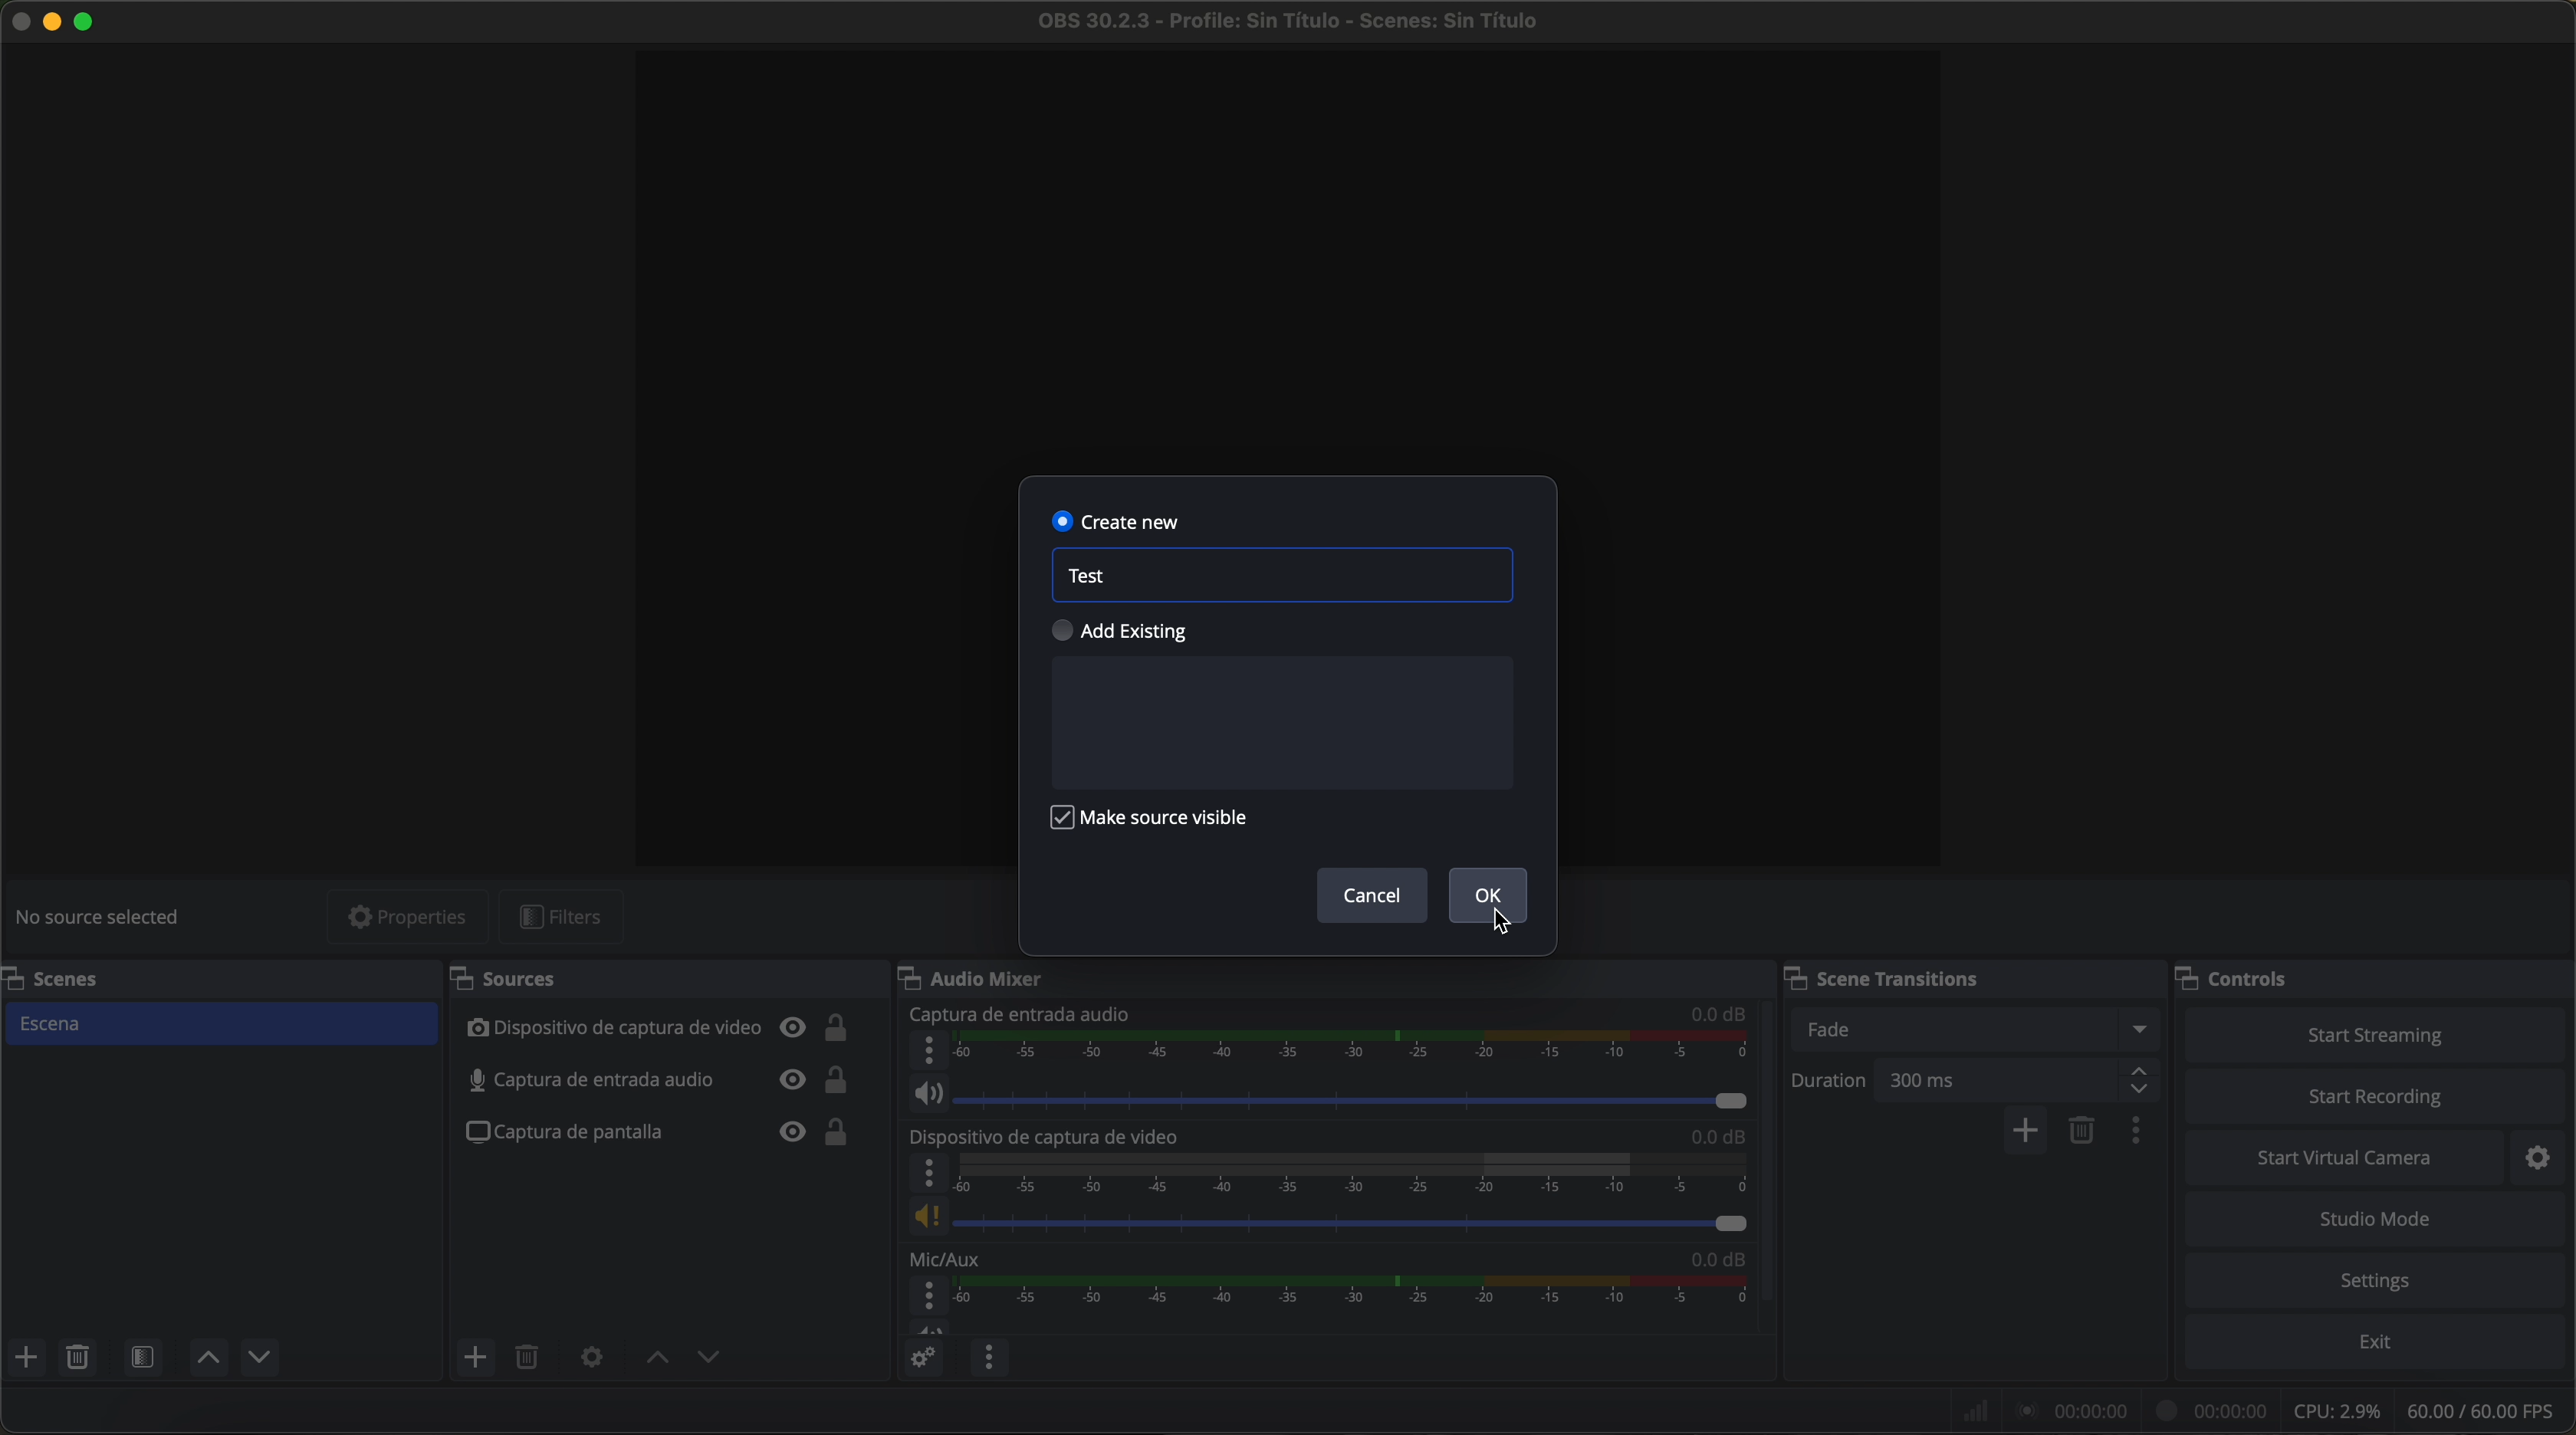  Describe the element at coordinates (26, 1358) in the screenshot. I see `add scene` at that location.